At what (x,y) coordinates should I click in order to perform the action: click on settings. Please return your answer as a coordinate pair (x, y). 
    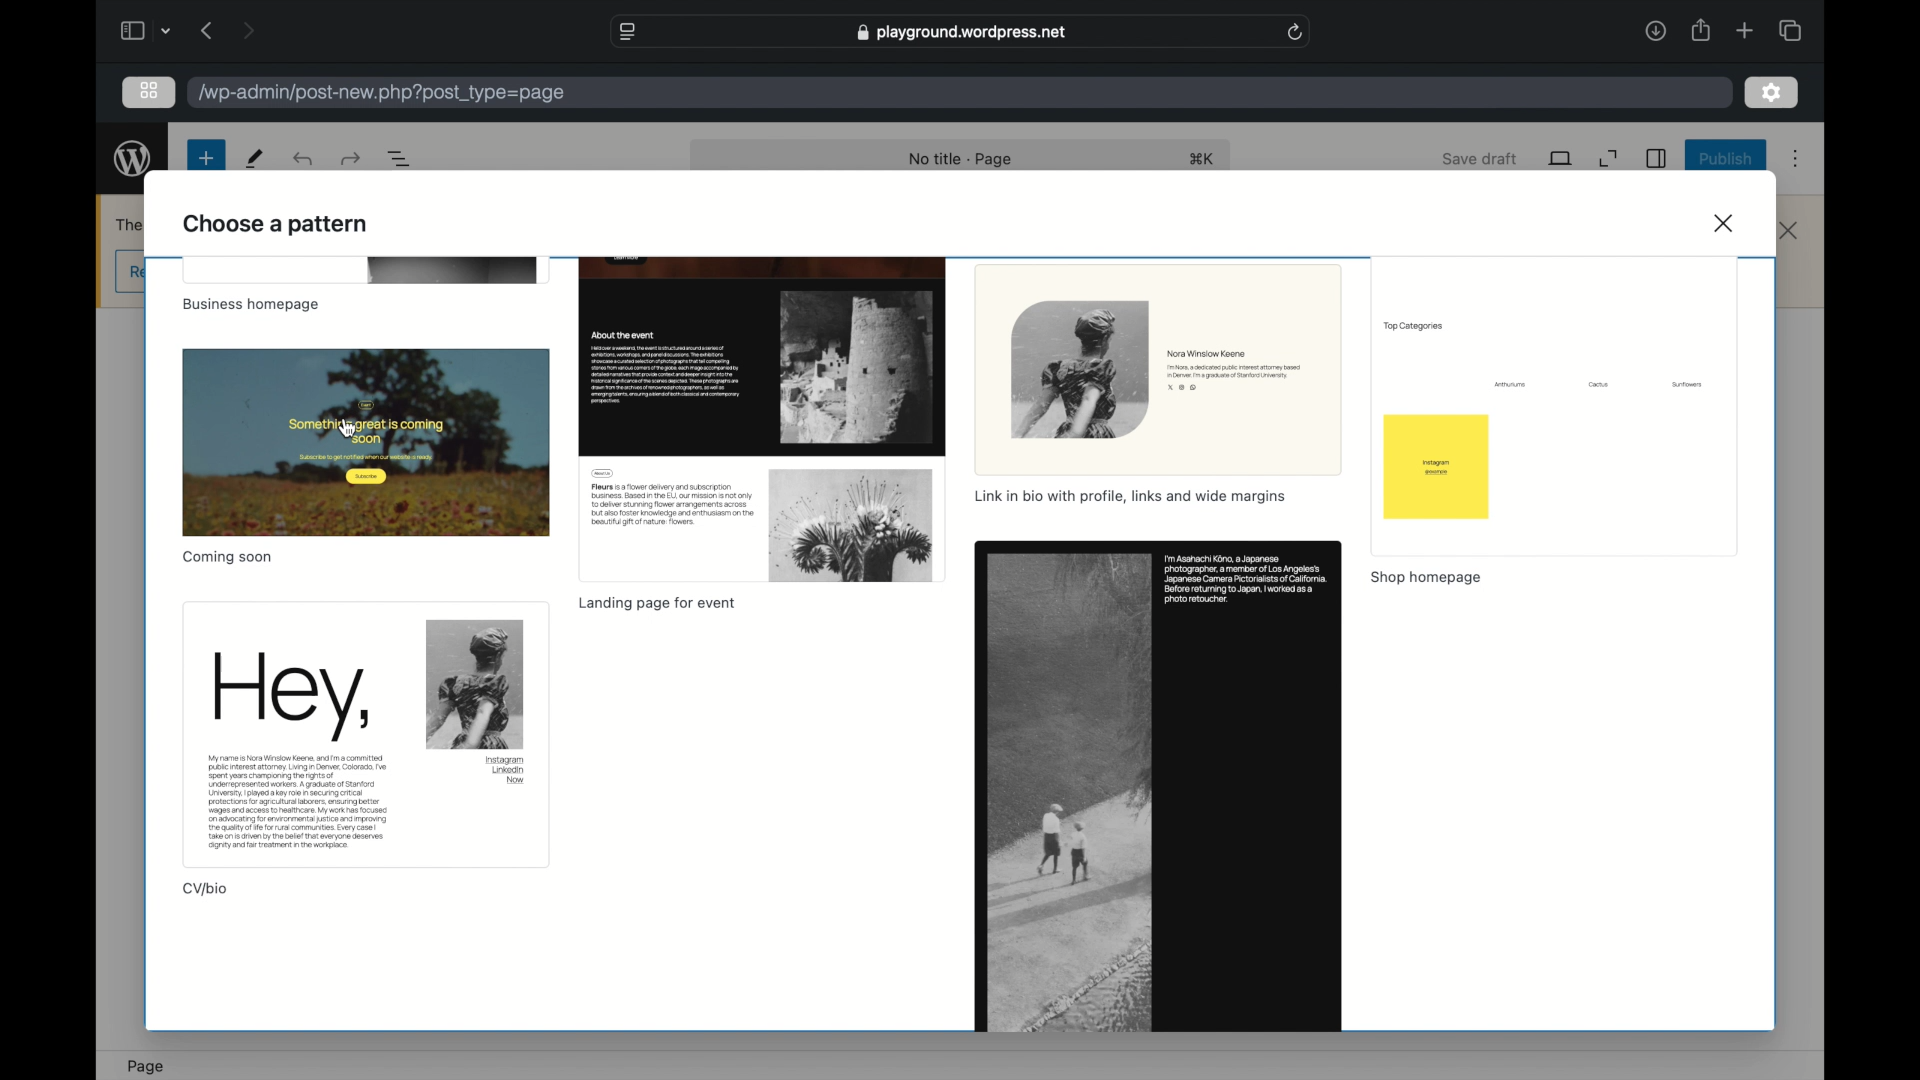
    Looking at the image, I should click on (1771, 92).